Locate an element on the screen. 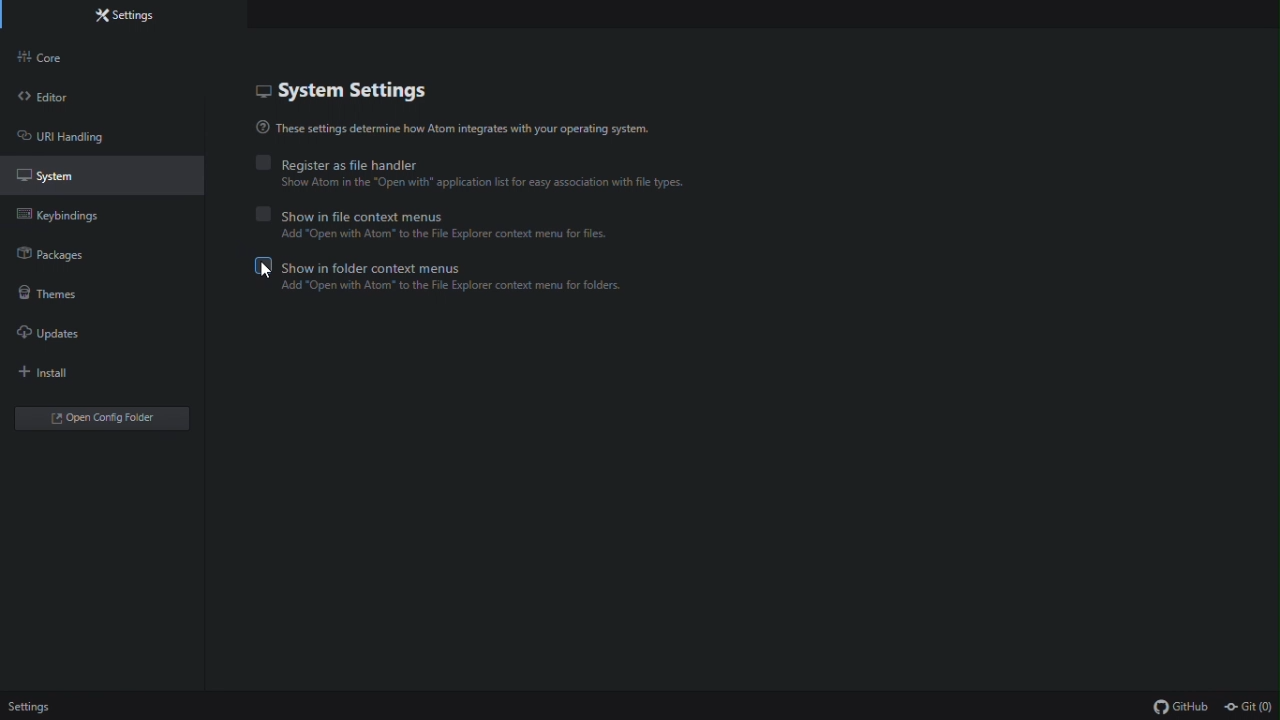 This screenshot has width=1280, height=720. Git Hub is located at coordinates (1171, 708).